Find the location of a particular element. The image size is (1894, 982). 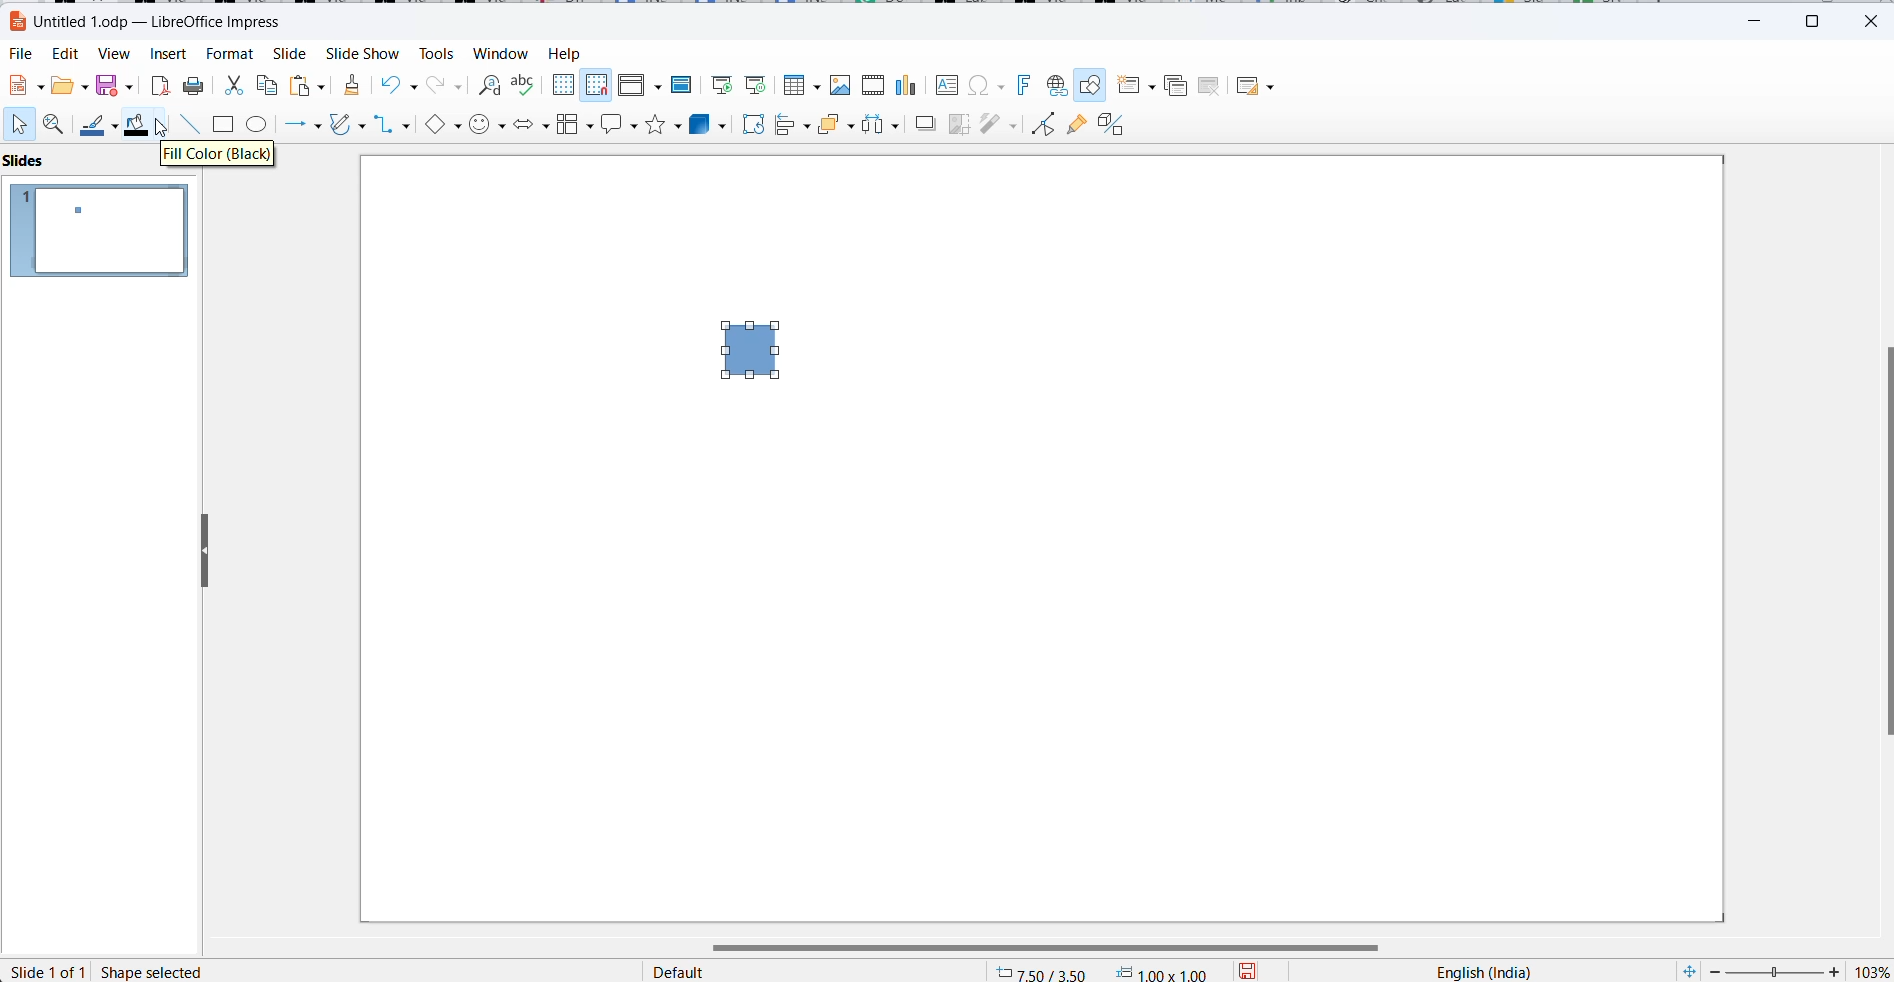

zoom slider is located at coordinates (1774, 971).